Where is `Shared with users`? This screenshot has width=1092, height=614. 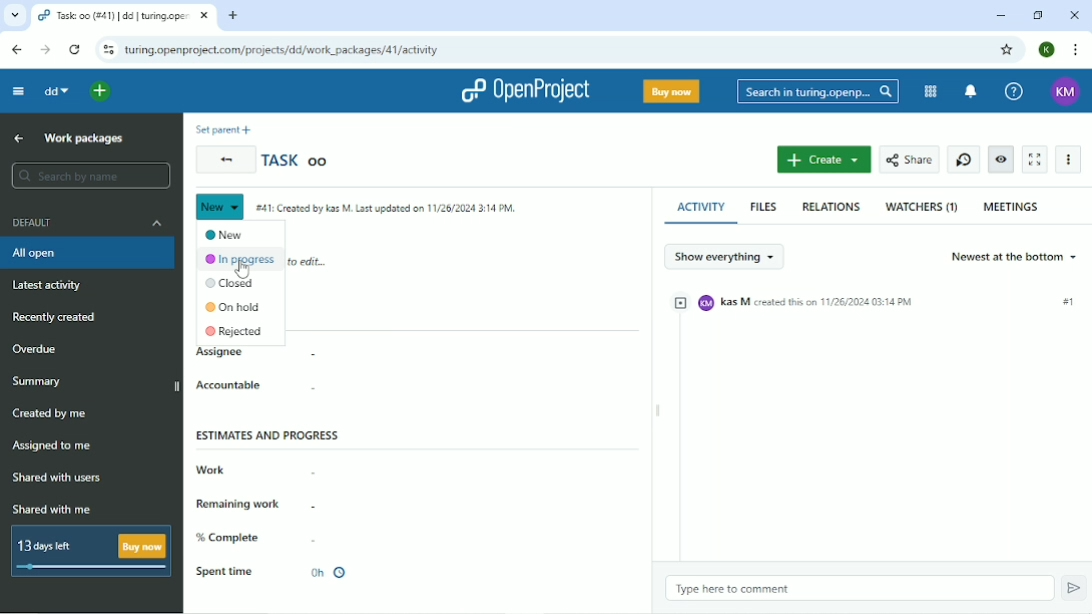
Shared with users is located at coordinates (59, 478).